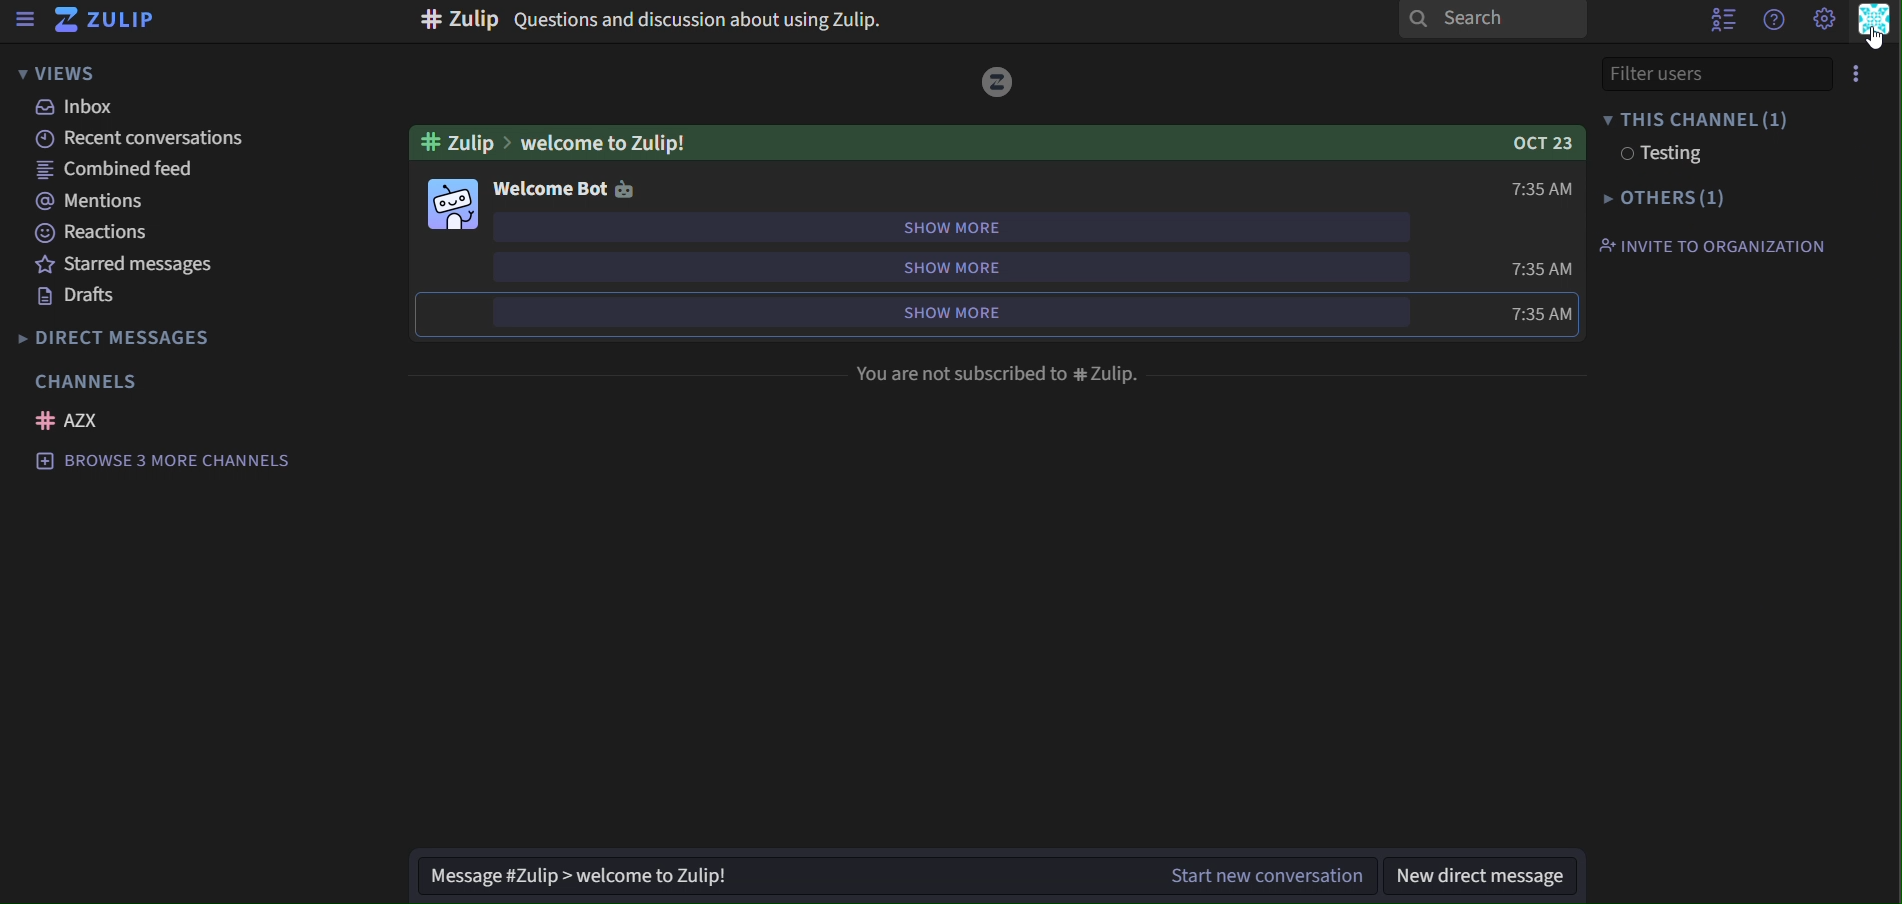 The width and height of the screenshot is (1902, 904). I want to click on new direct message, so click(1489, 875).